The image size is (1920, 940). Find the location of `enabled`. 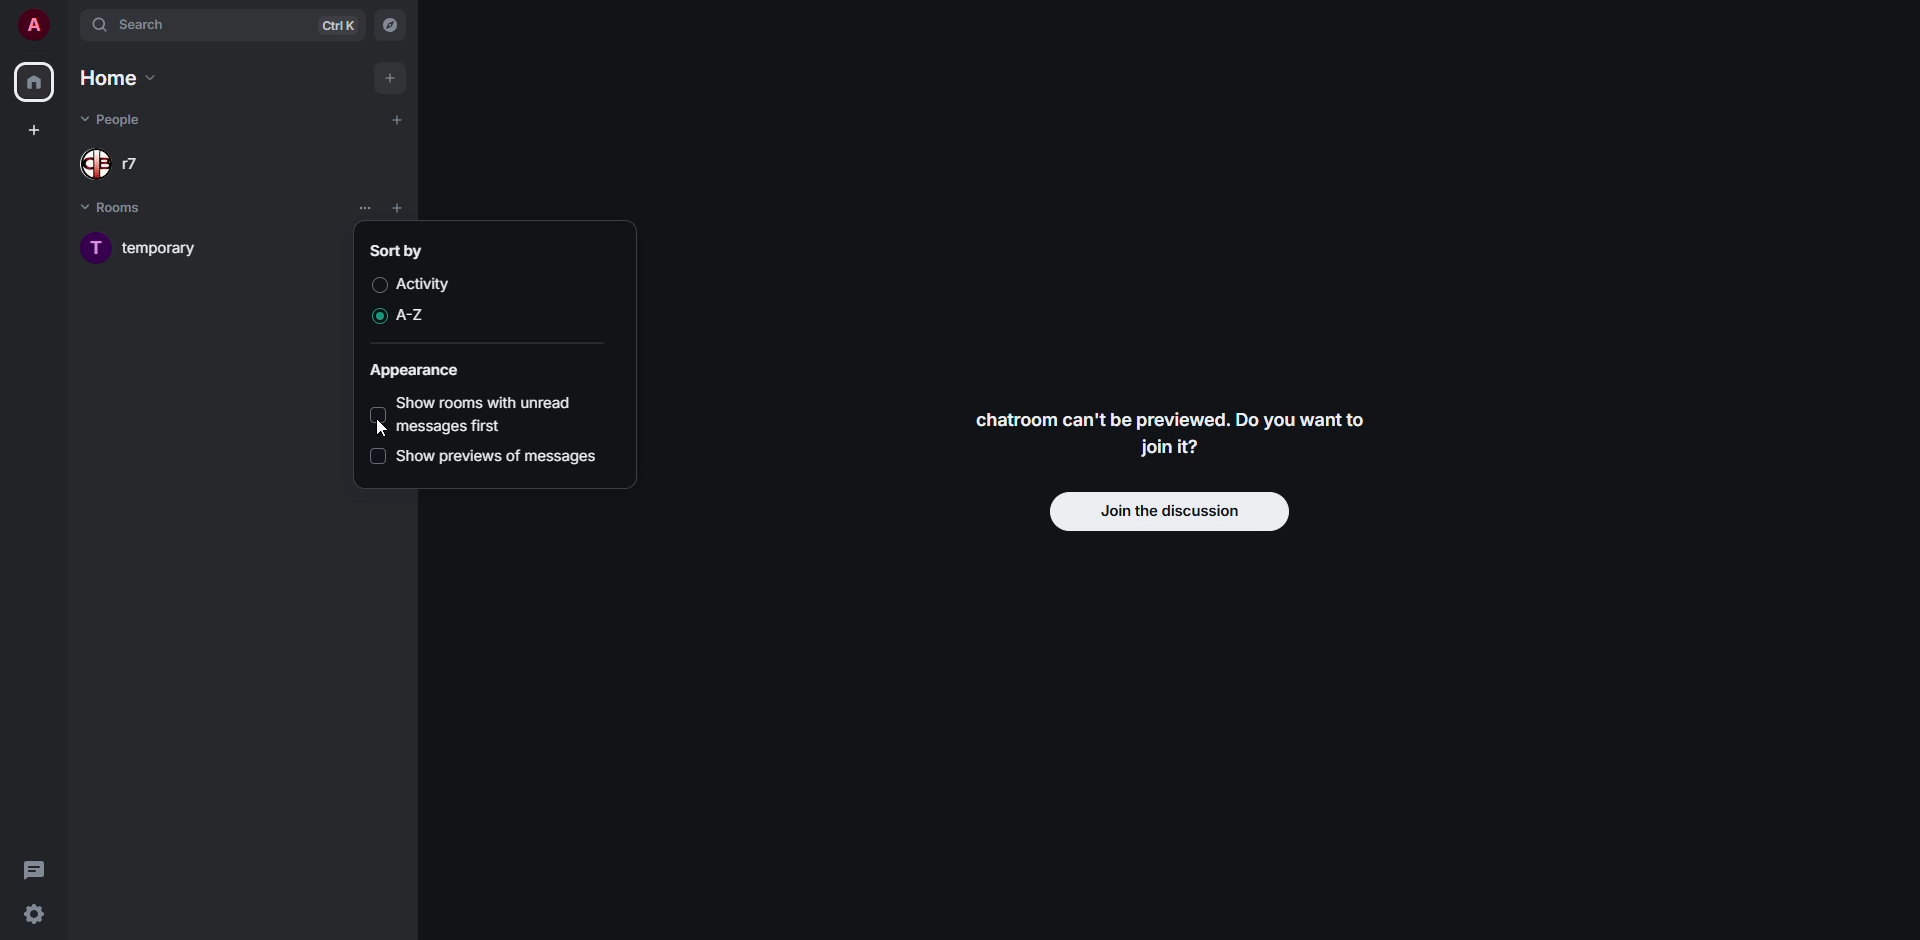

enabled is located at coordinates (374, 317).